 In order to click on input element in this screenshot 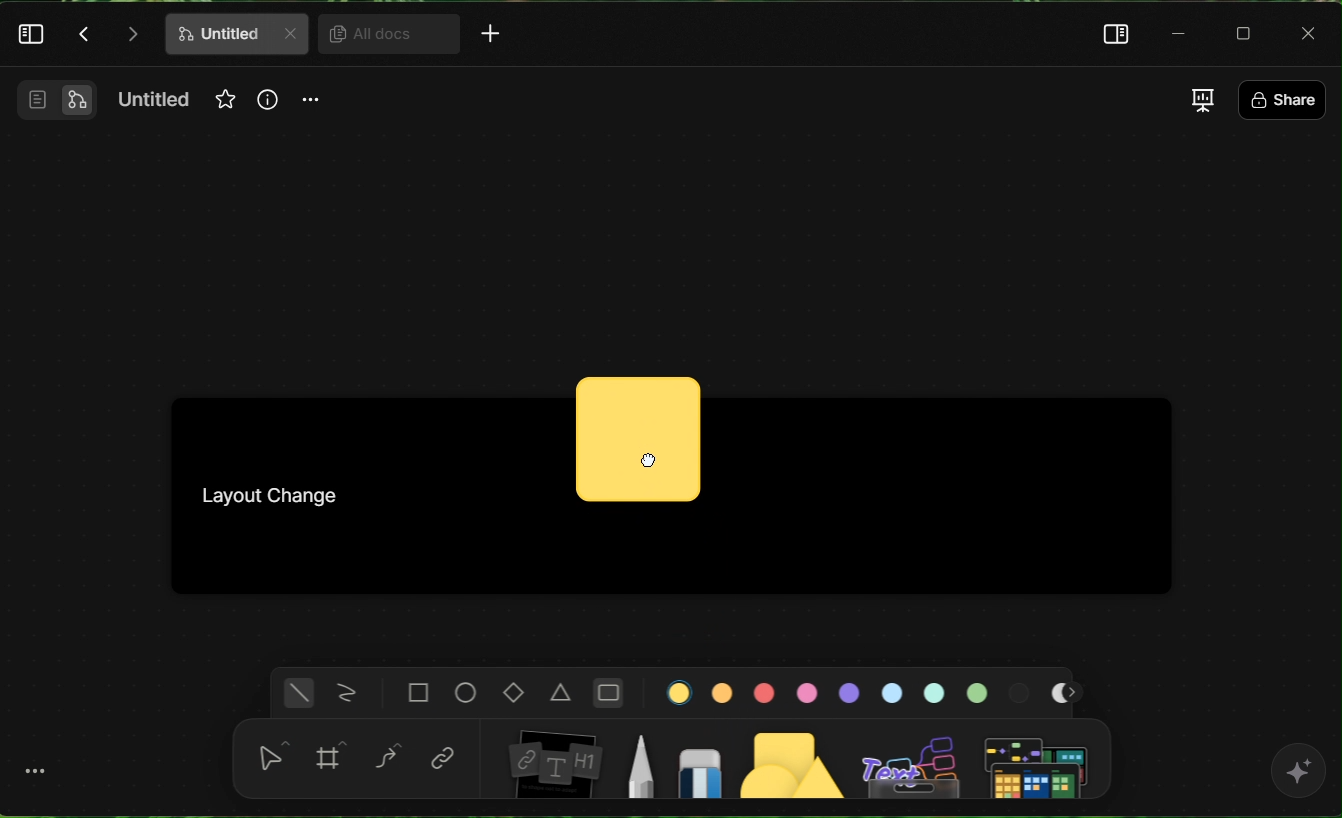, I will do `click(1042, 760)`.